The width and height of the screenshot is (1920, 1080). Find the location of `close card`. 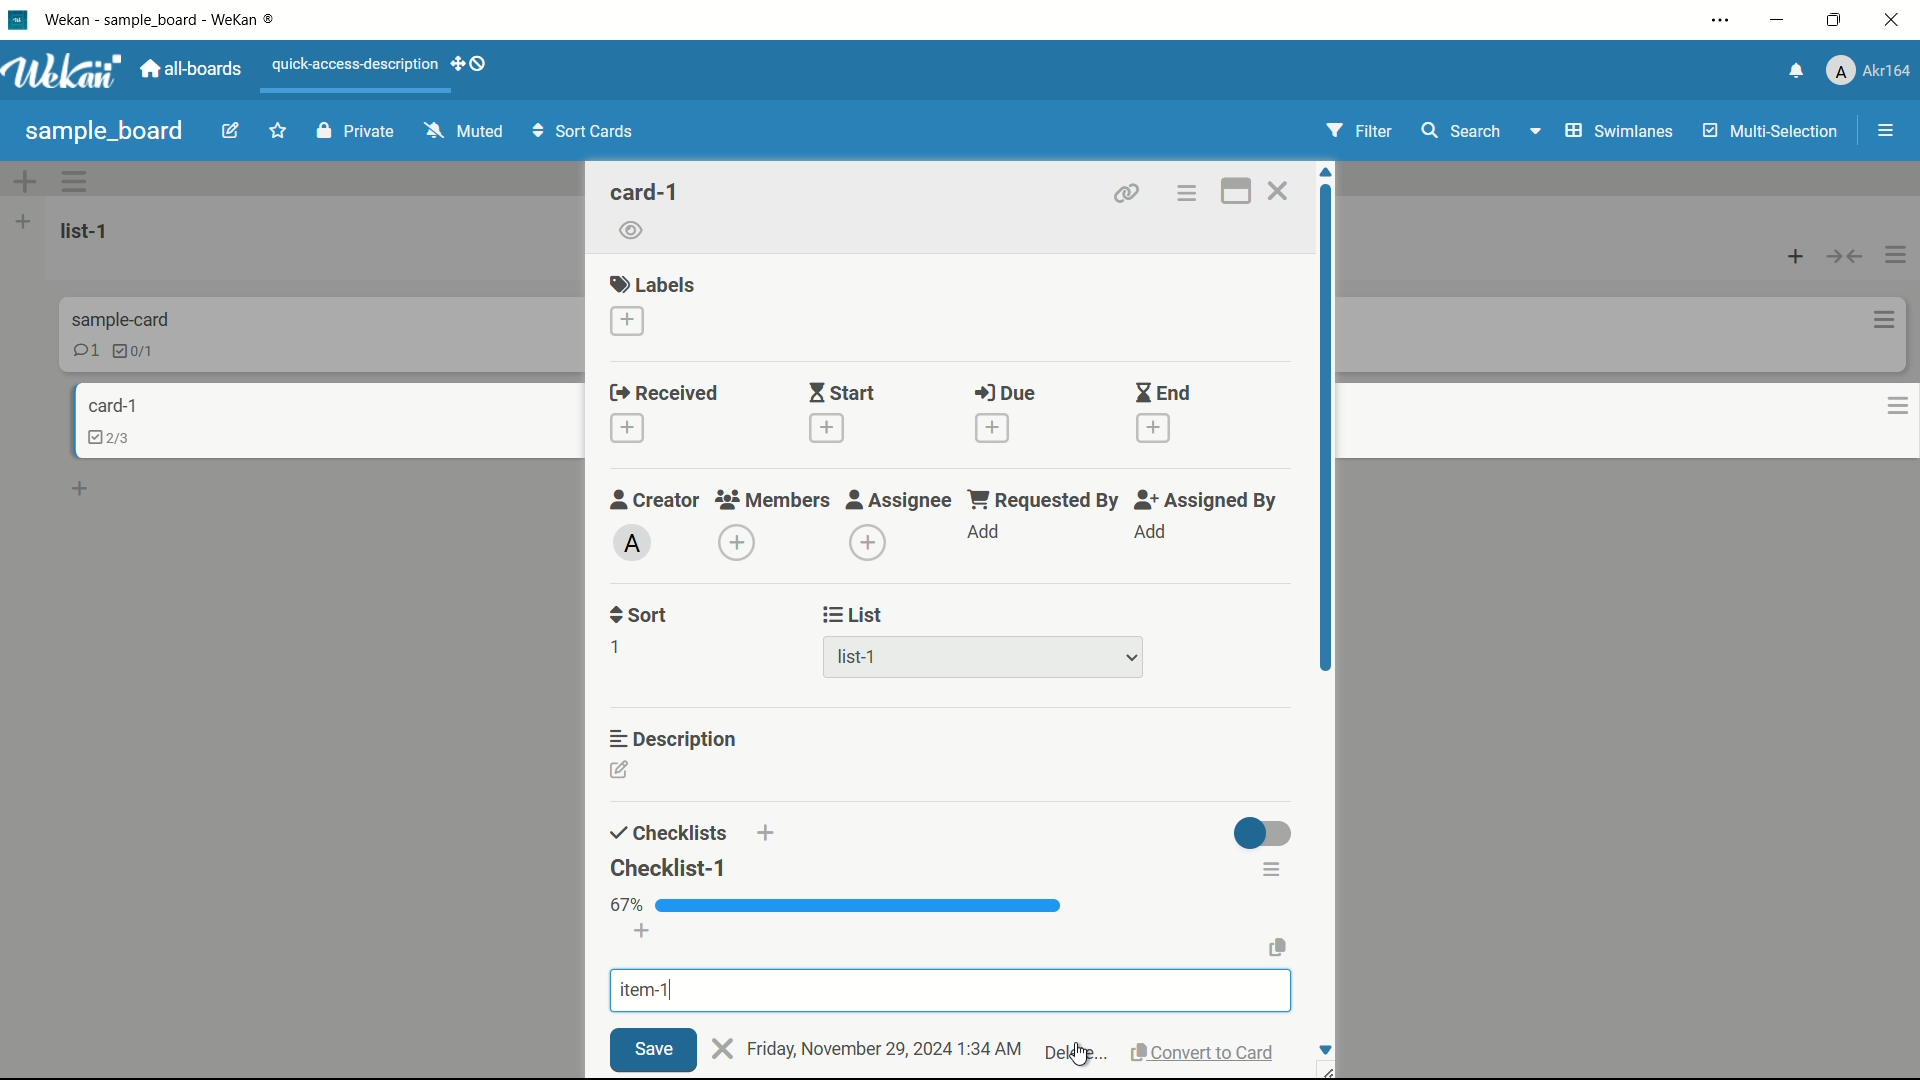

close card is located at coordinates (1281, 194).